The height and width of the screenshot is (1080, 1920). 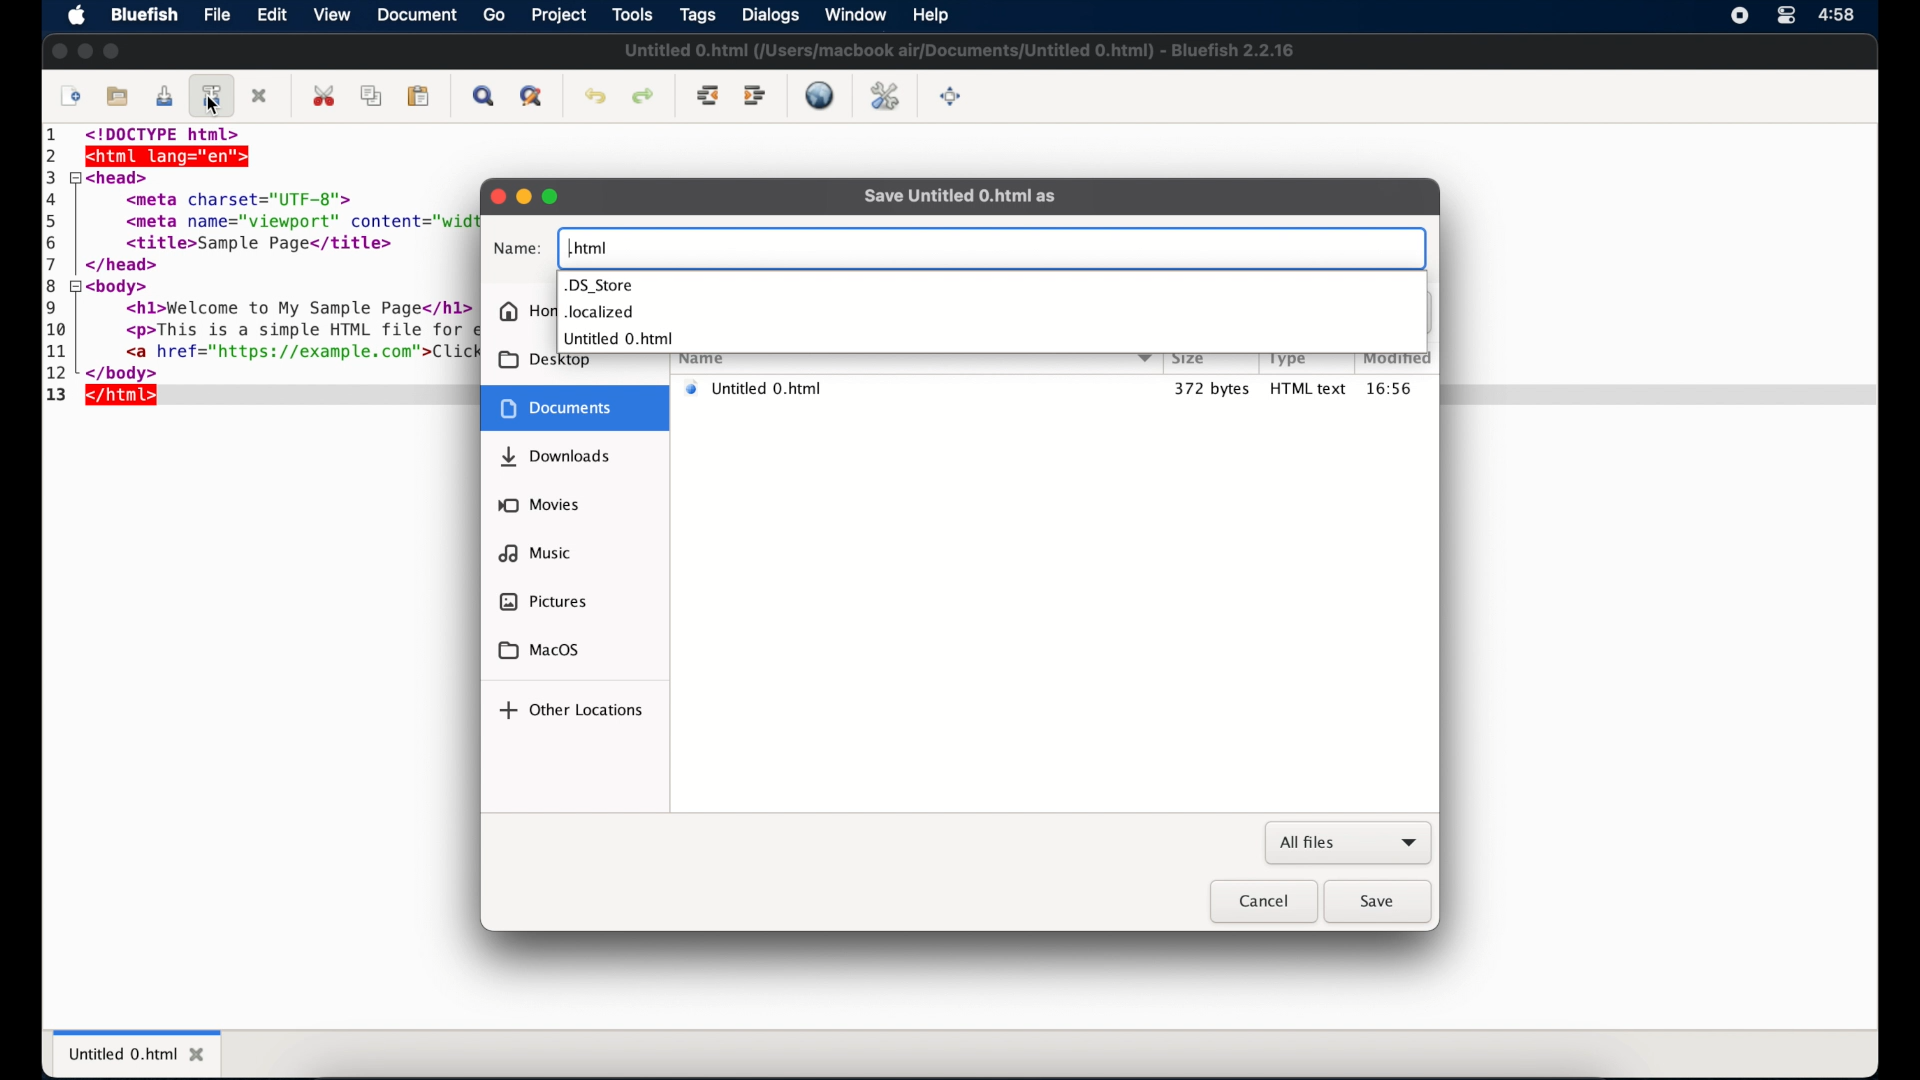 I want to click on <body>, so click(x=123, y=287).